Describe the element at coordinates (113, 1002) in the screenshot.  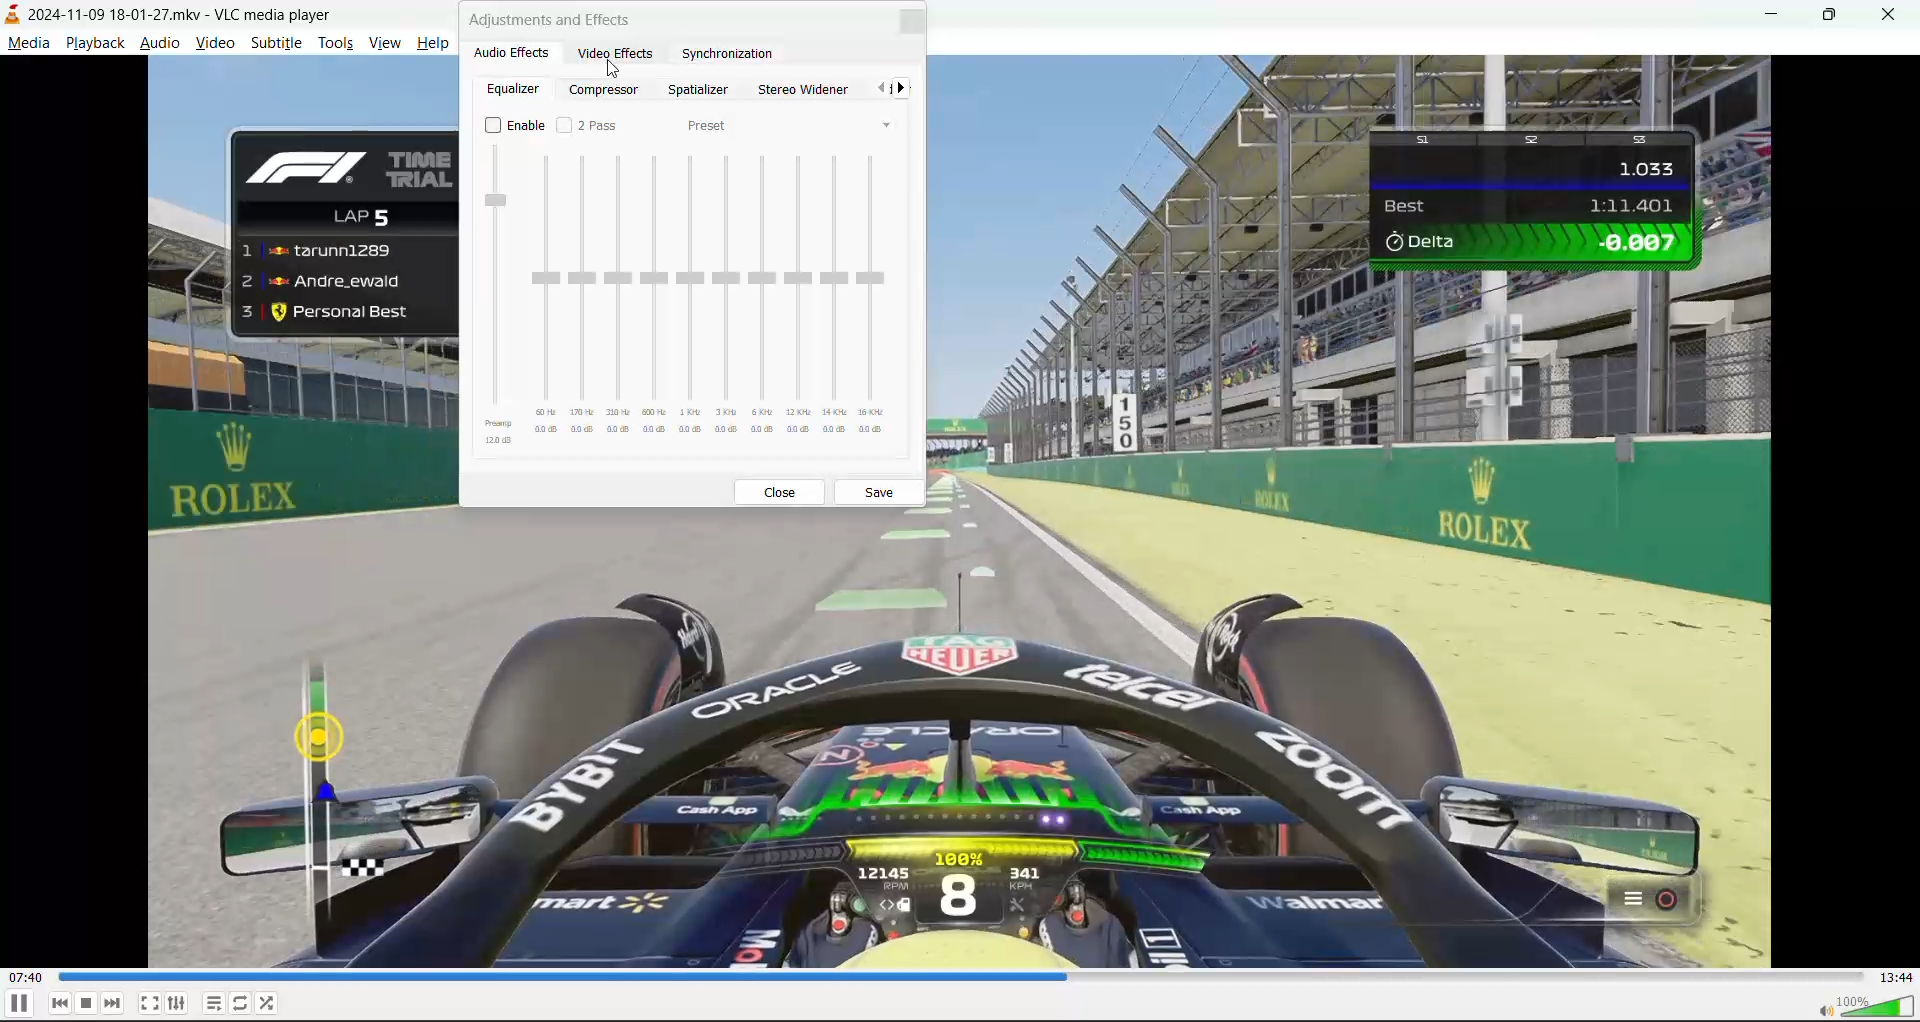
I see `next` at that location.